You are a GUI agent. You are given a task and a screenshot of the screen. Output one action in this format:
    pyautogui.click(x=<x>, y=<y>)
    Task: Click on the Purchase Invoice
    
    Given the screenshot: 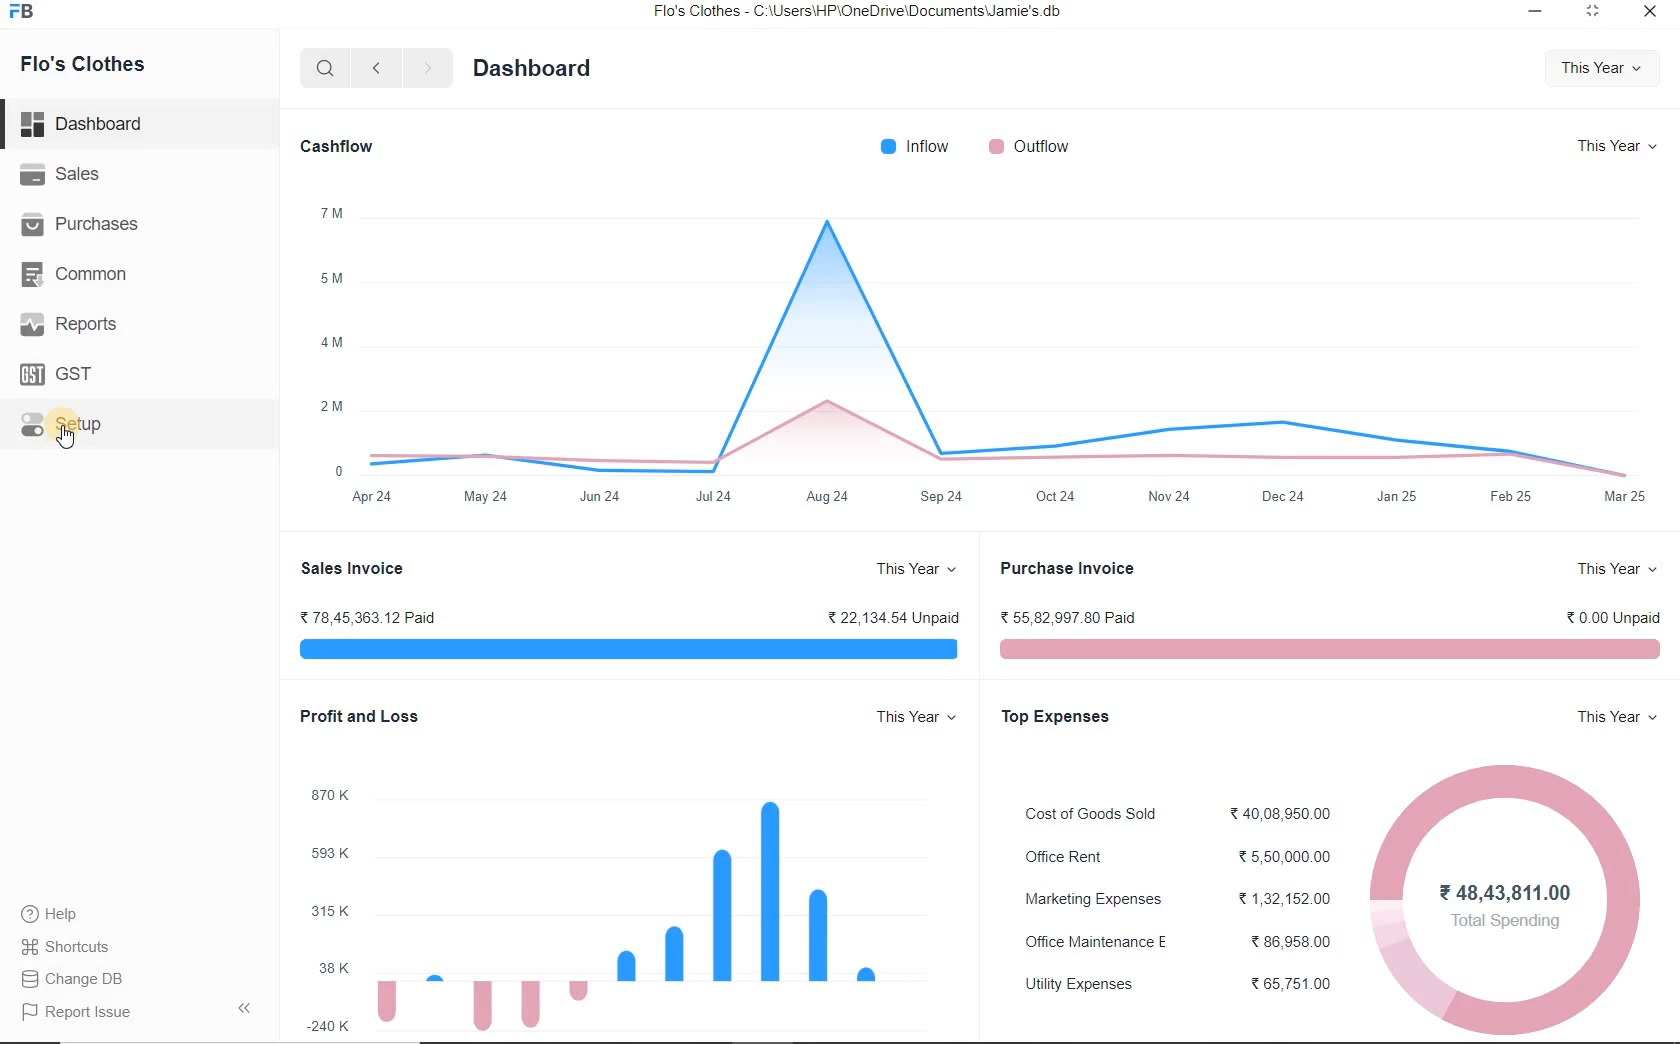 What is the action you would take?
    pyautogui.click(x=1071, y=567)
    